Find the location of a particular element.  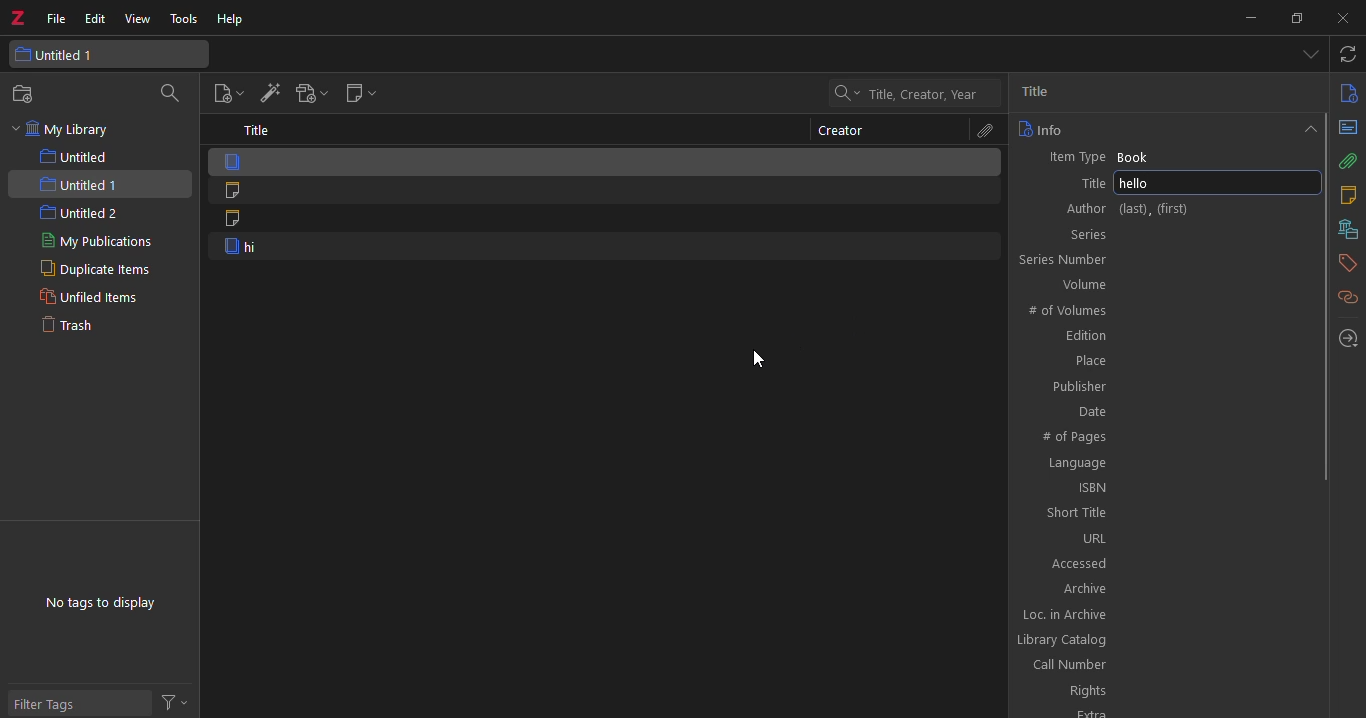

no tags is located at coordinates (99, 603).